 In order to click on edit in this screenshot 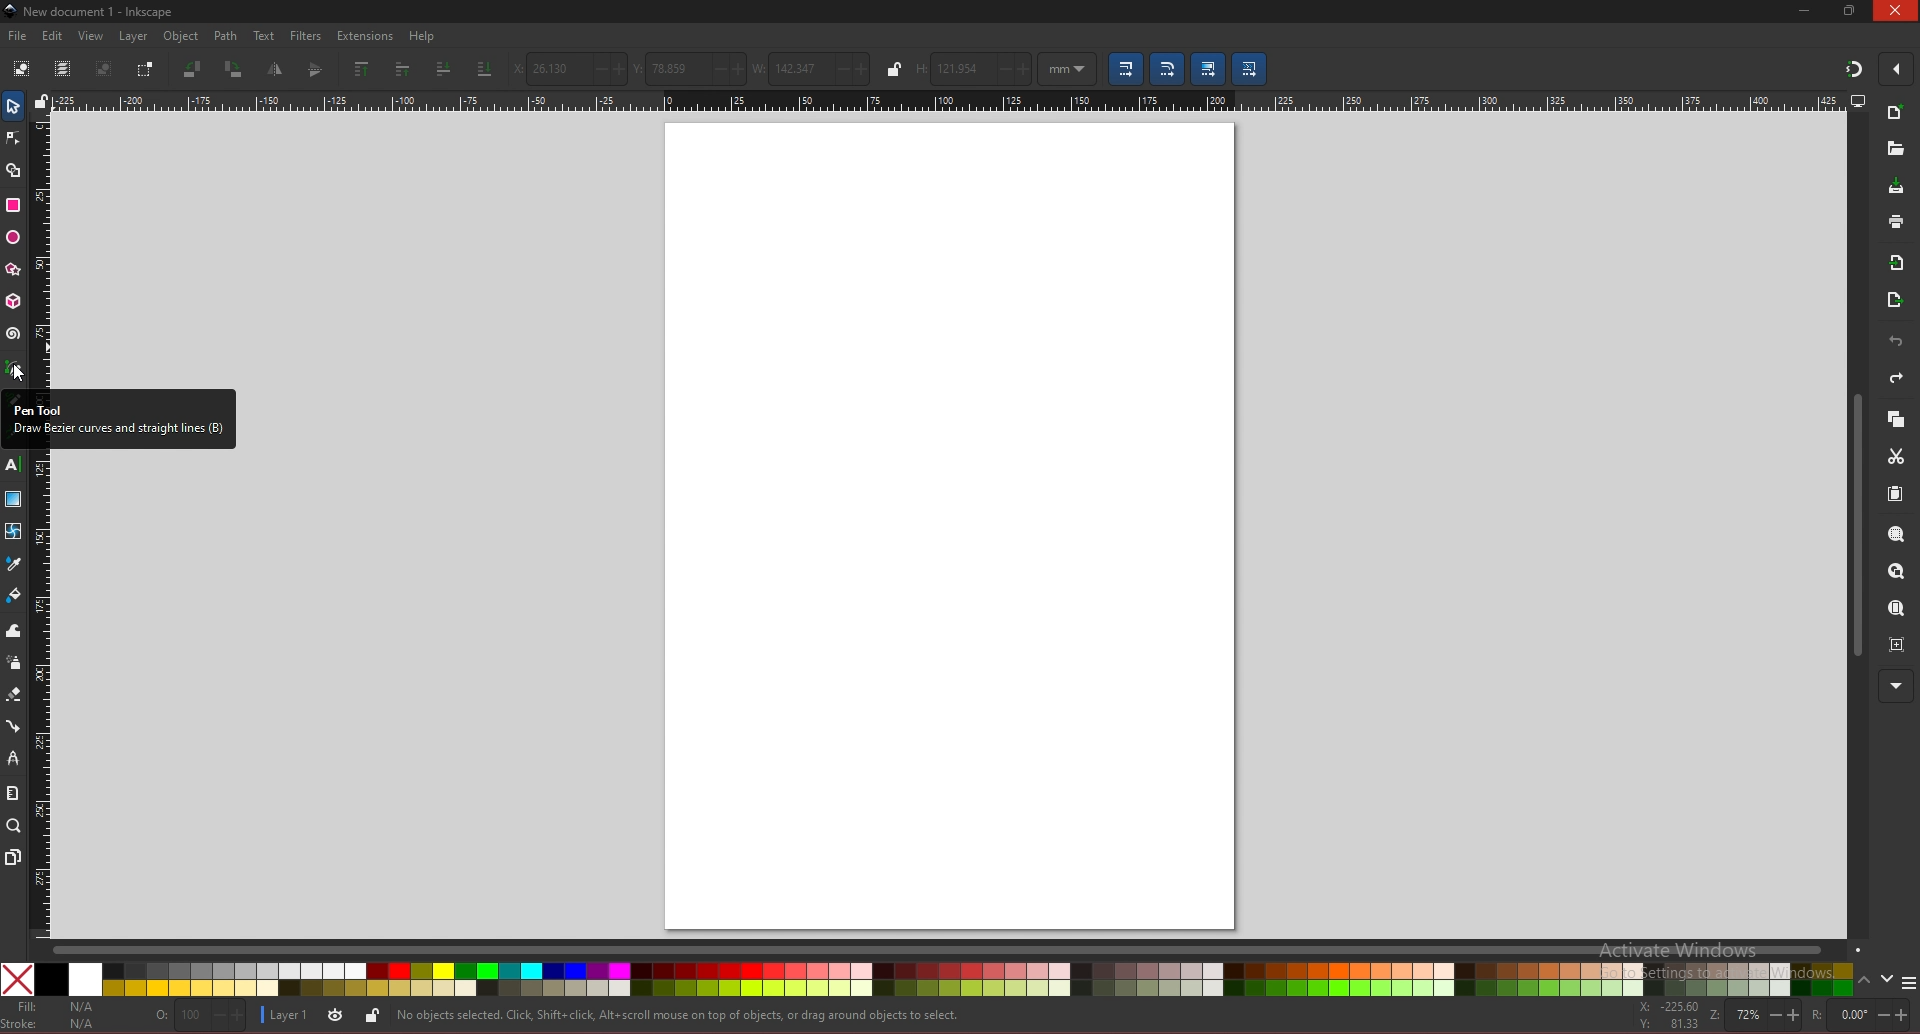, I will do `click(54, 35)`.